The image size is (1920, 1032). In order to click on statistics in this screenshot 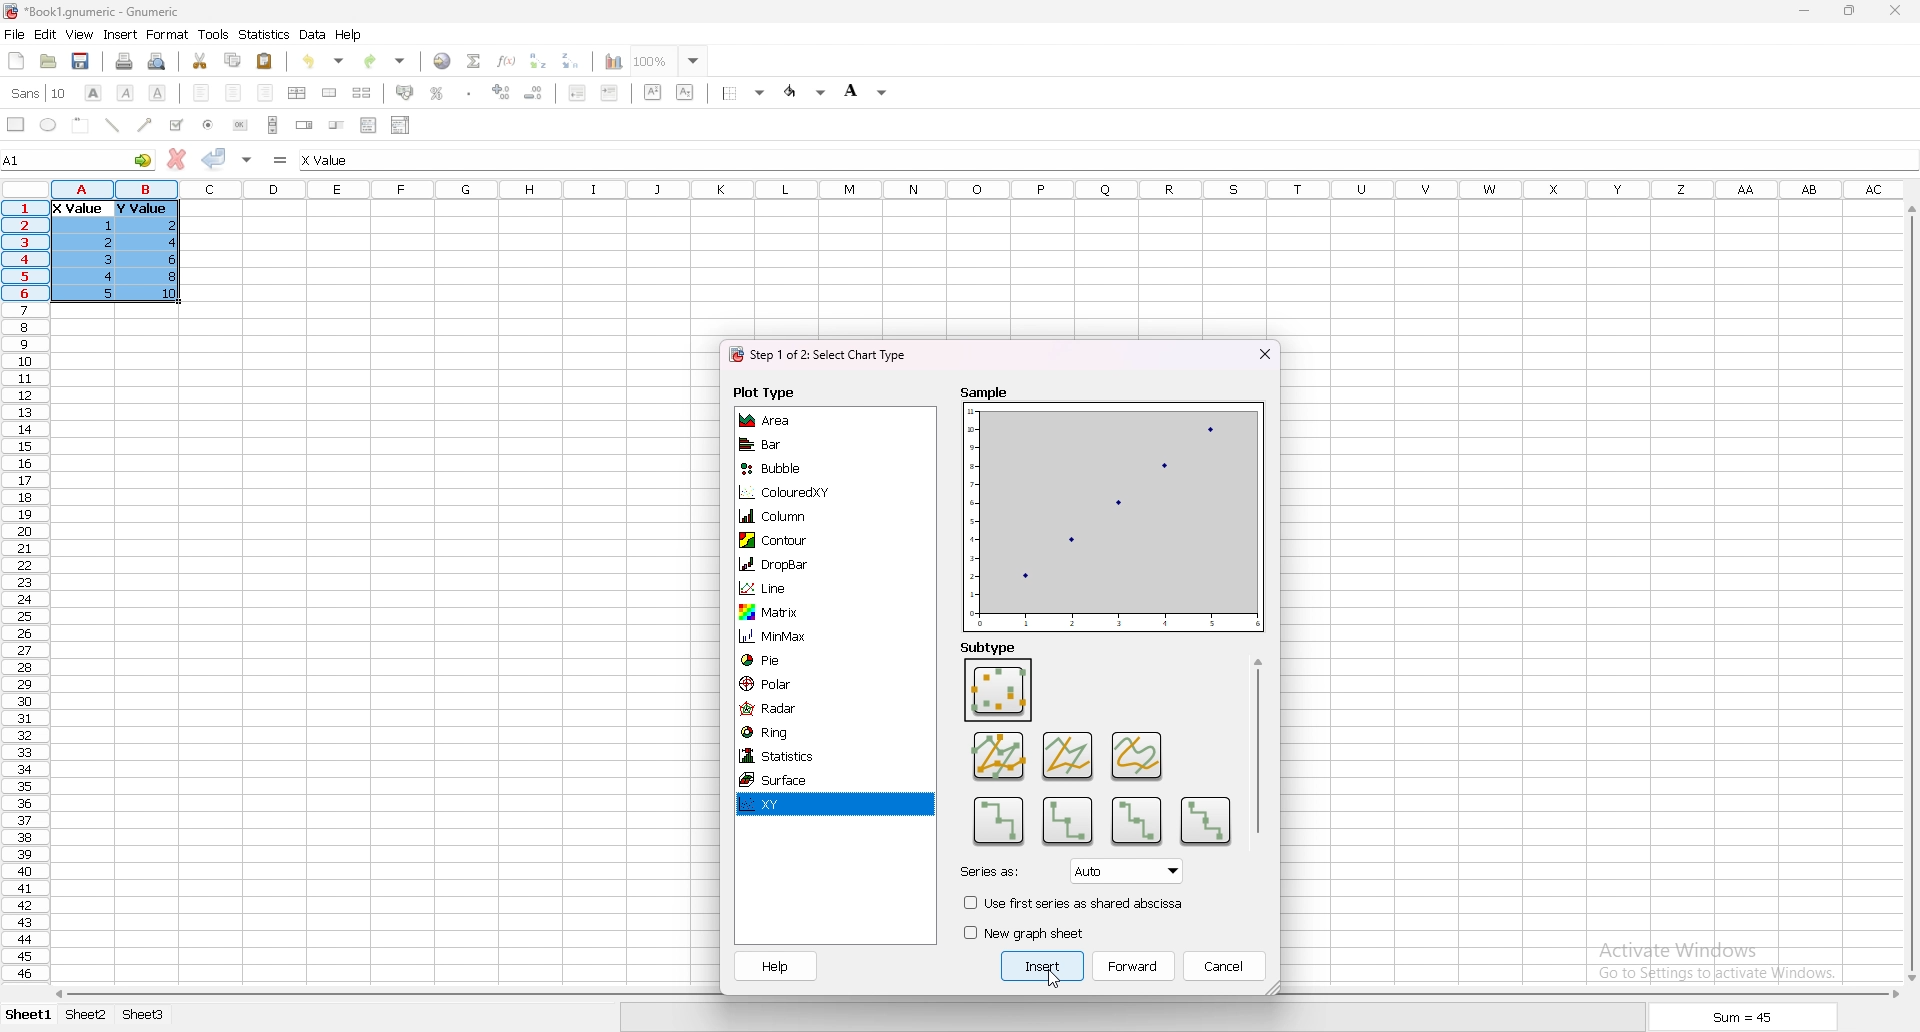, I will do `click(798, 757)`.